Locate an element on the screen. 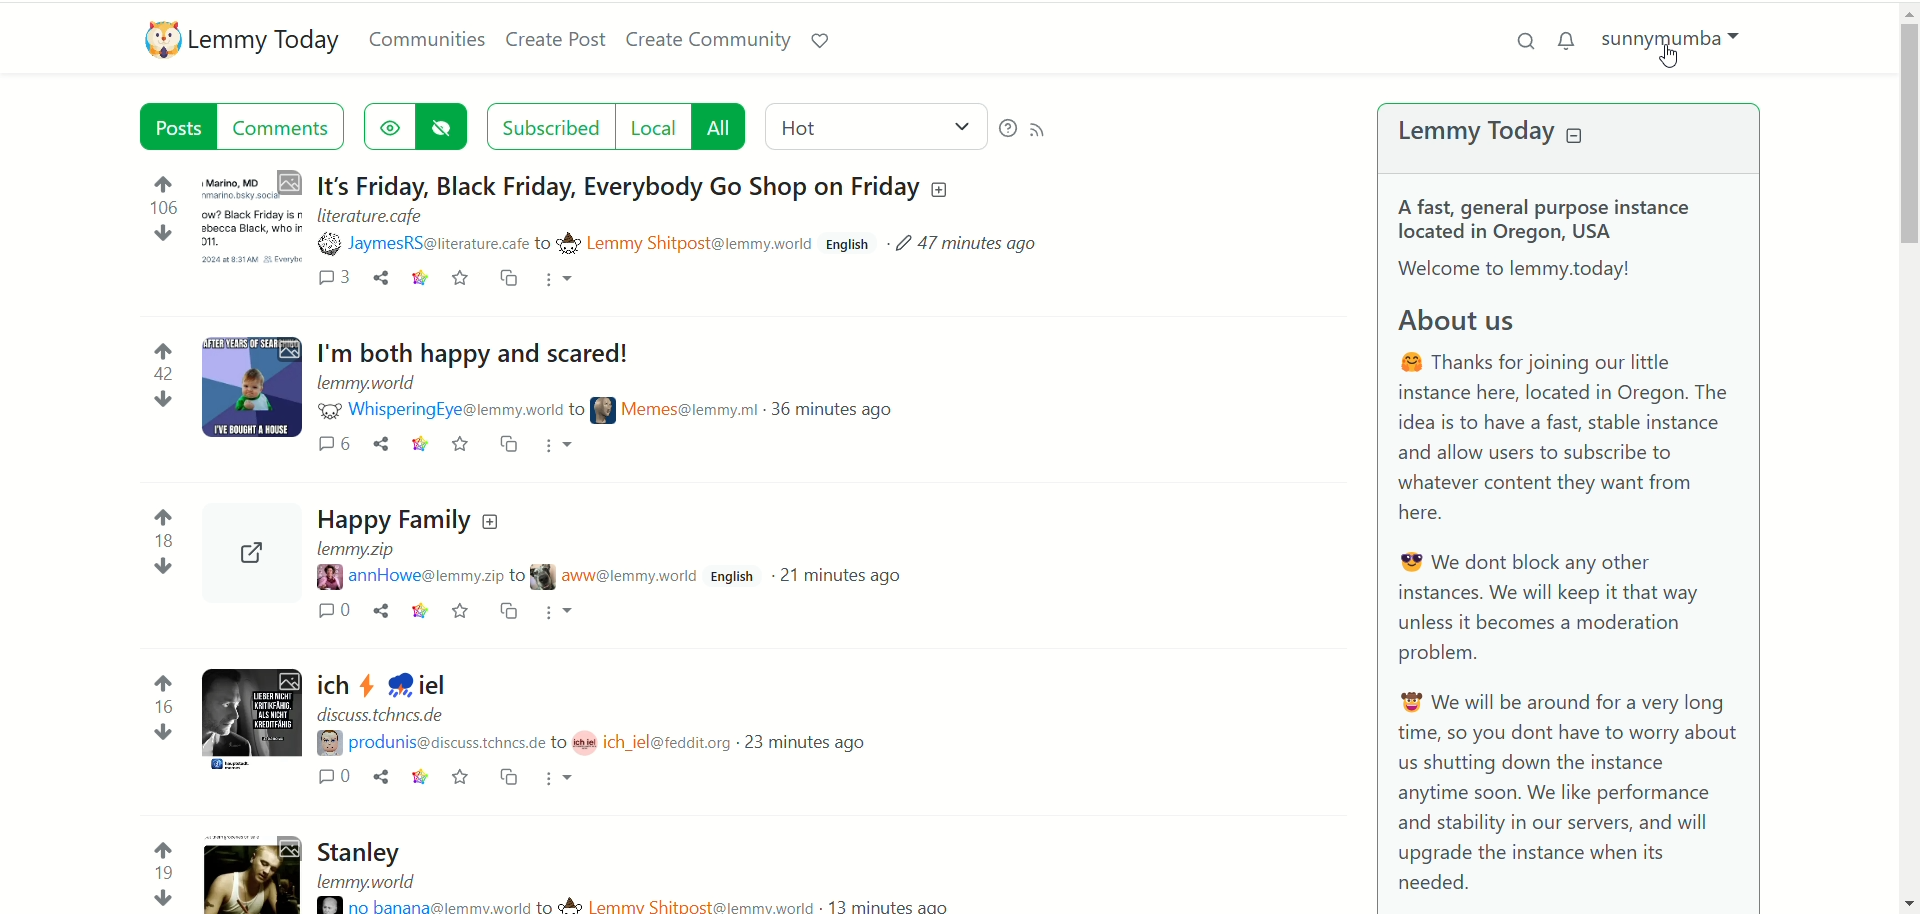 The image size is (1920, 914). posts is located at coordinates (175, 125).